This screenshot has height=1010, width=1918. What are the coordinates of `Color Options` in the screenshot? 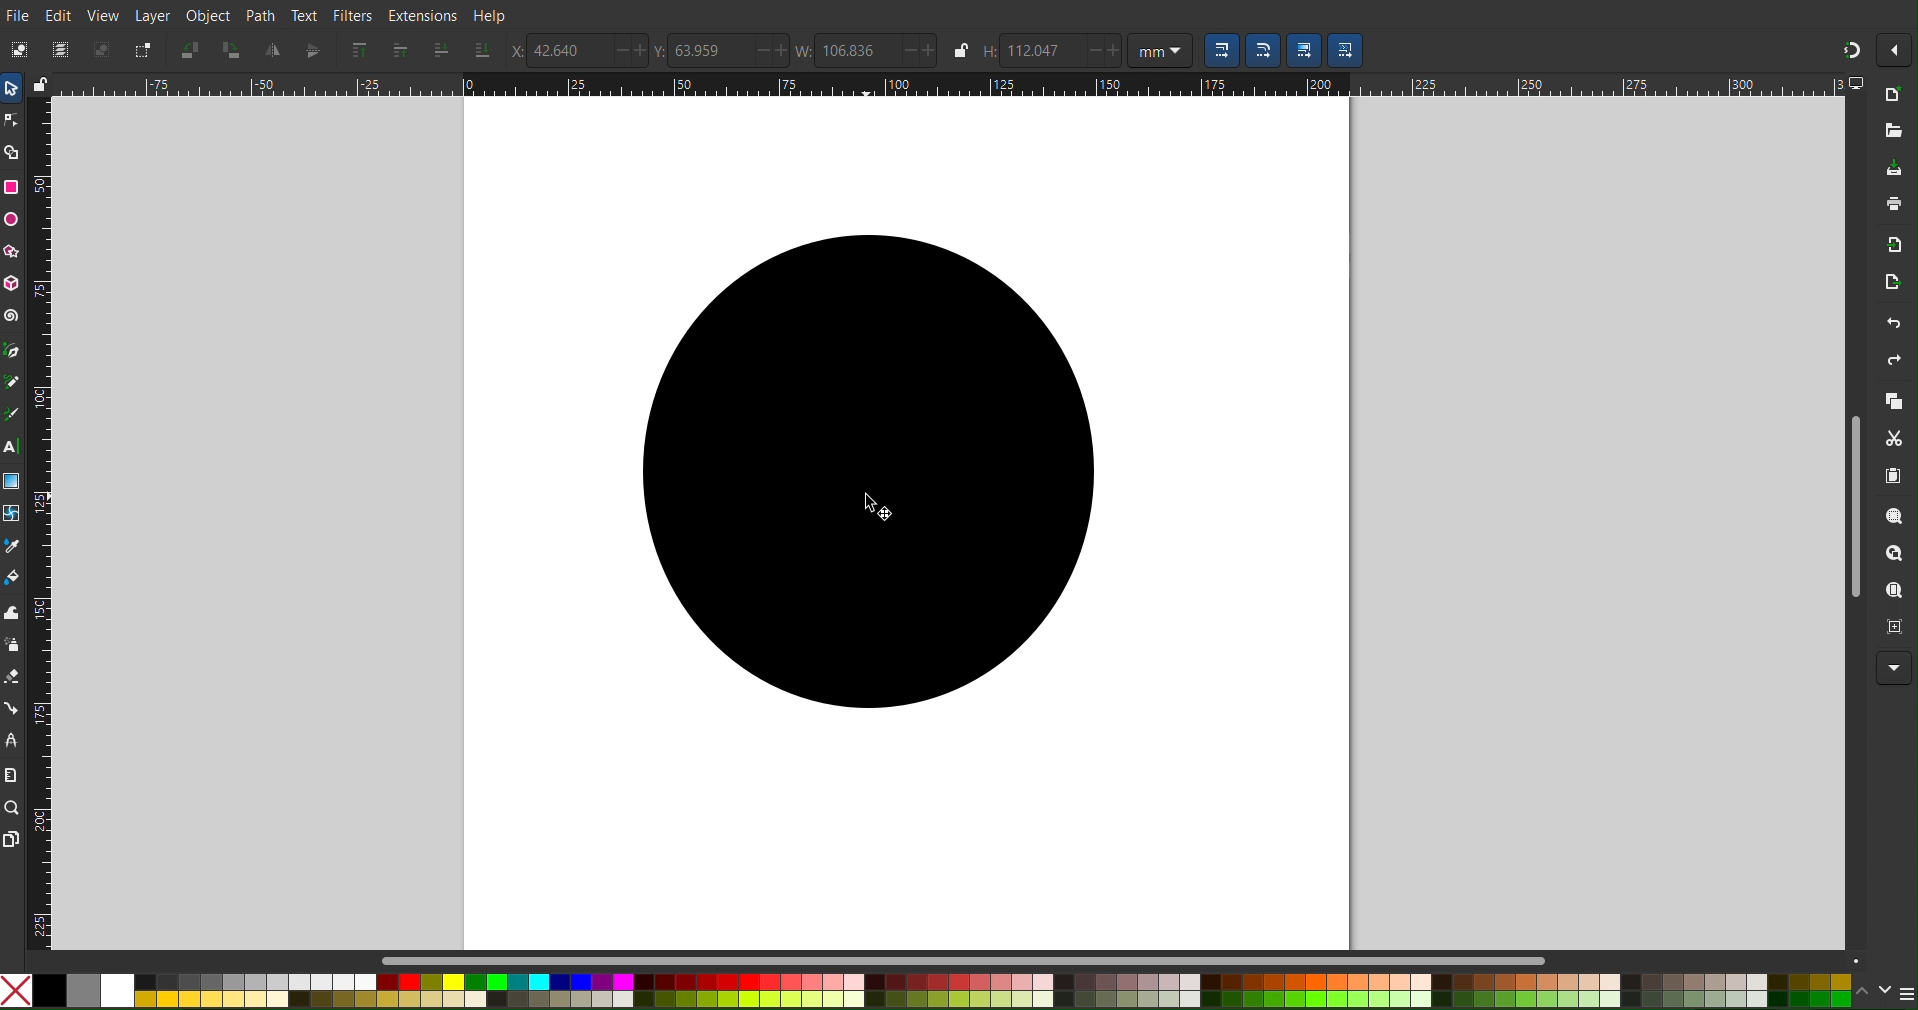 It's located at (927, 991).